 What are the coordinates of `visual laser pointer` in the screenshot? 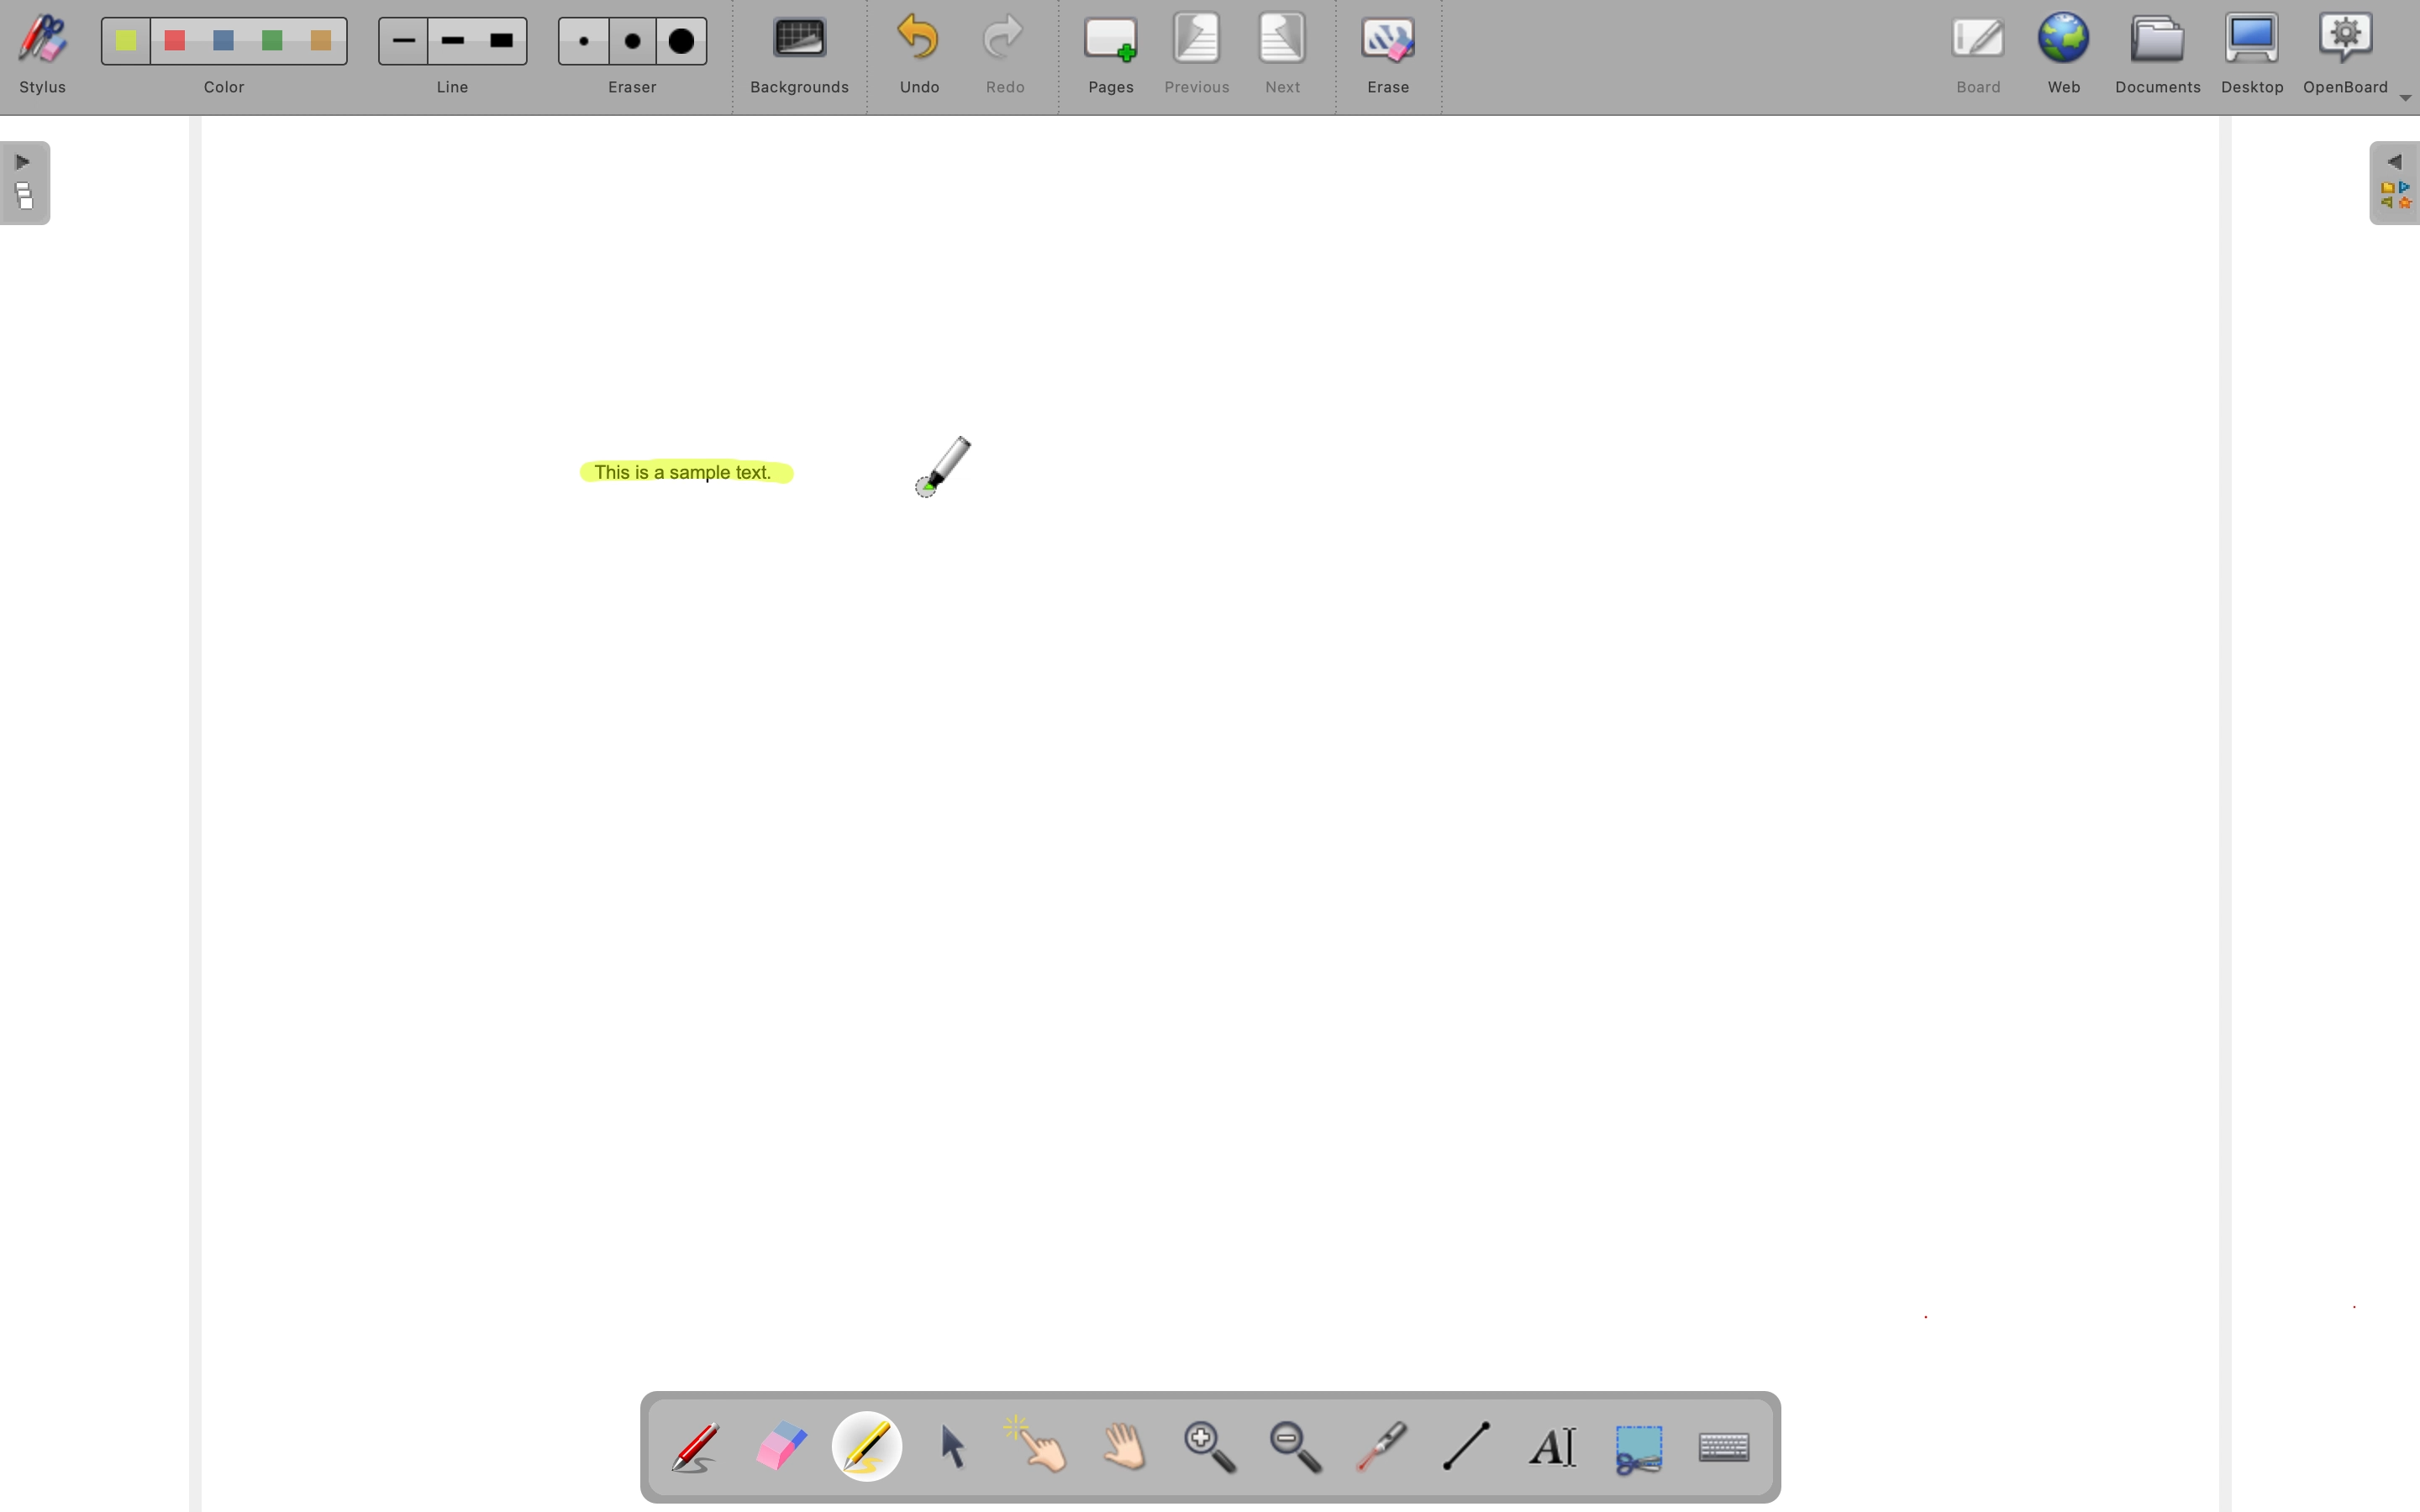 It's located at (1385, 1449).